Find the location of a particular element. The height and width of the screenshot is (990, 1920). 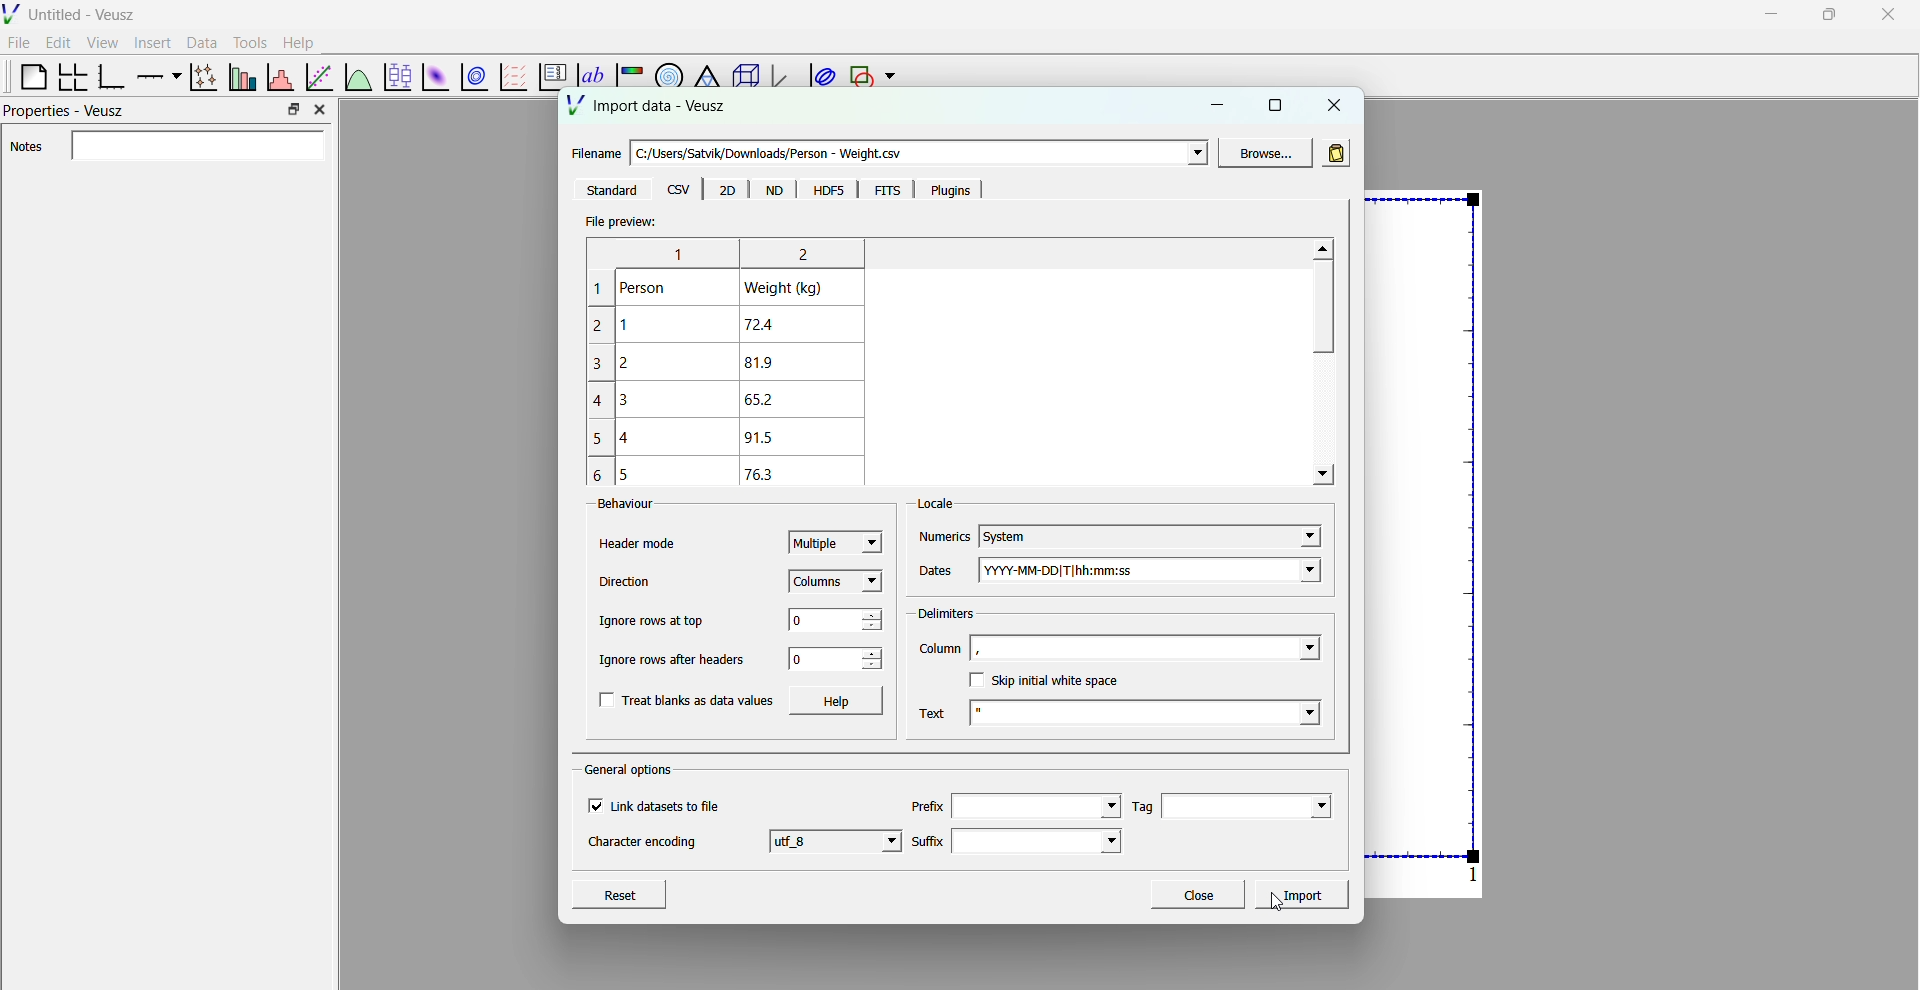

base graph is located at coordinates (111, 77).